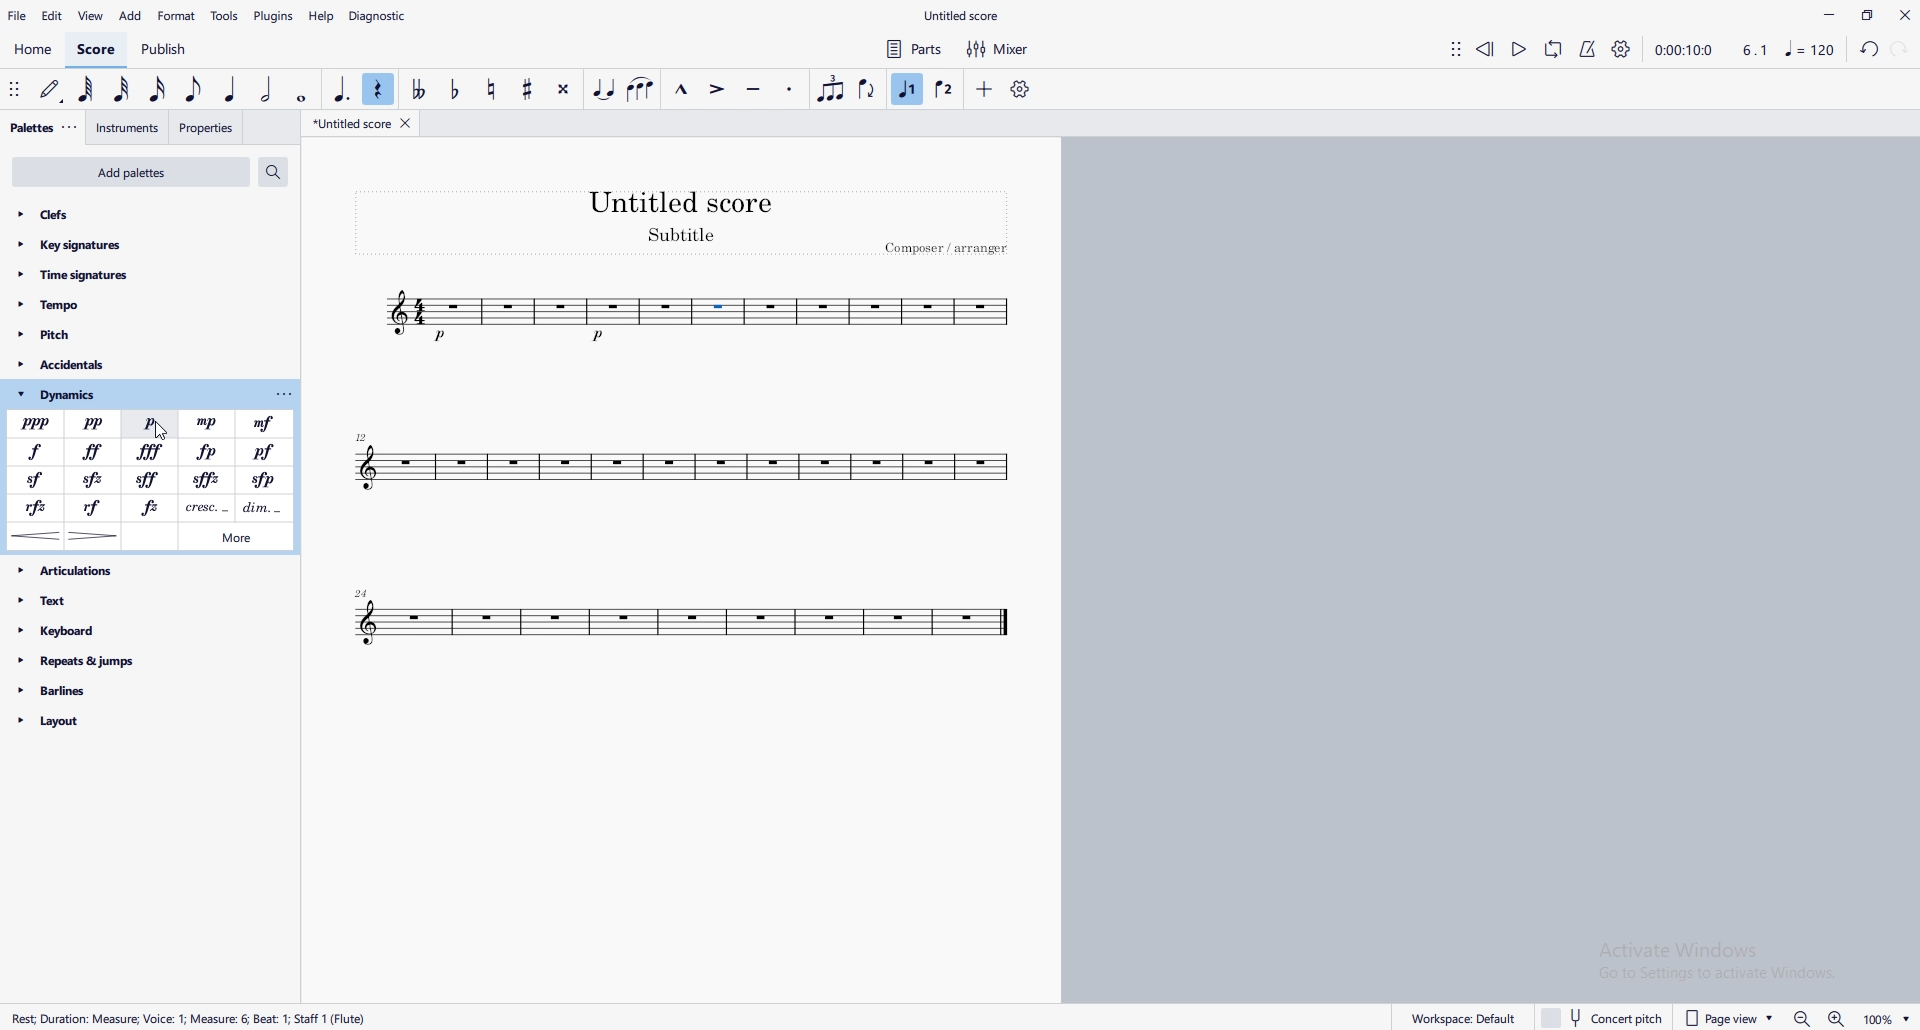  Describe the element at coordinates (832, 89) in the screenshot. I see `tuplet` at that location.